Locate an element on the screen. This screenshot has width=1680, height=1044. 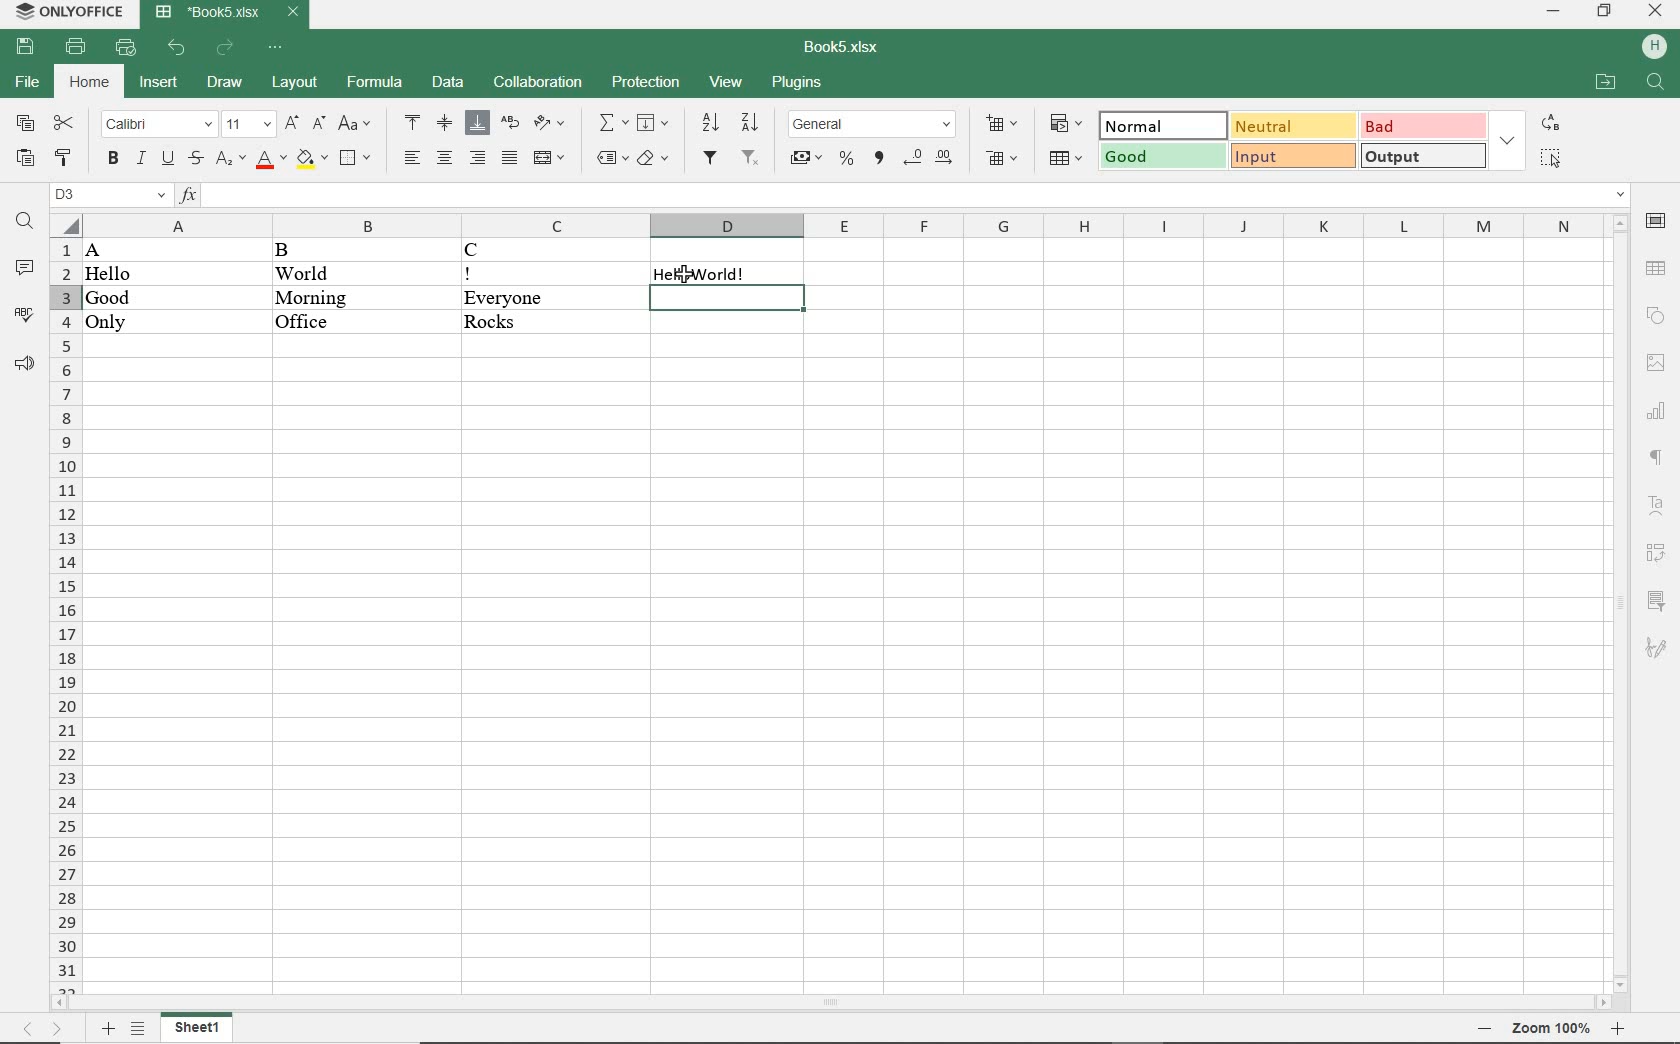
IMAGE is located at coordinates (1656, 361).